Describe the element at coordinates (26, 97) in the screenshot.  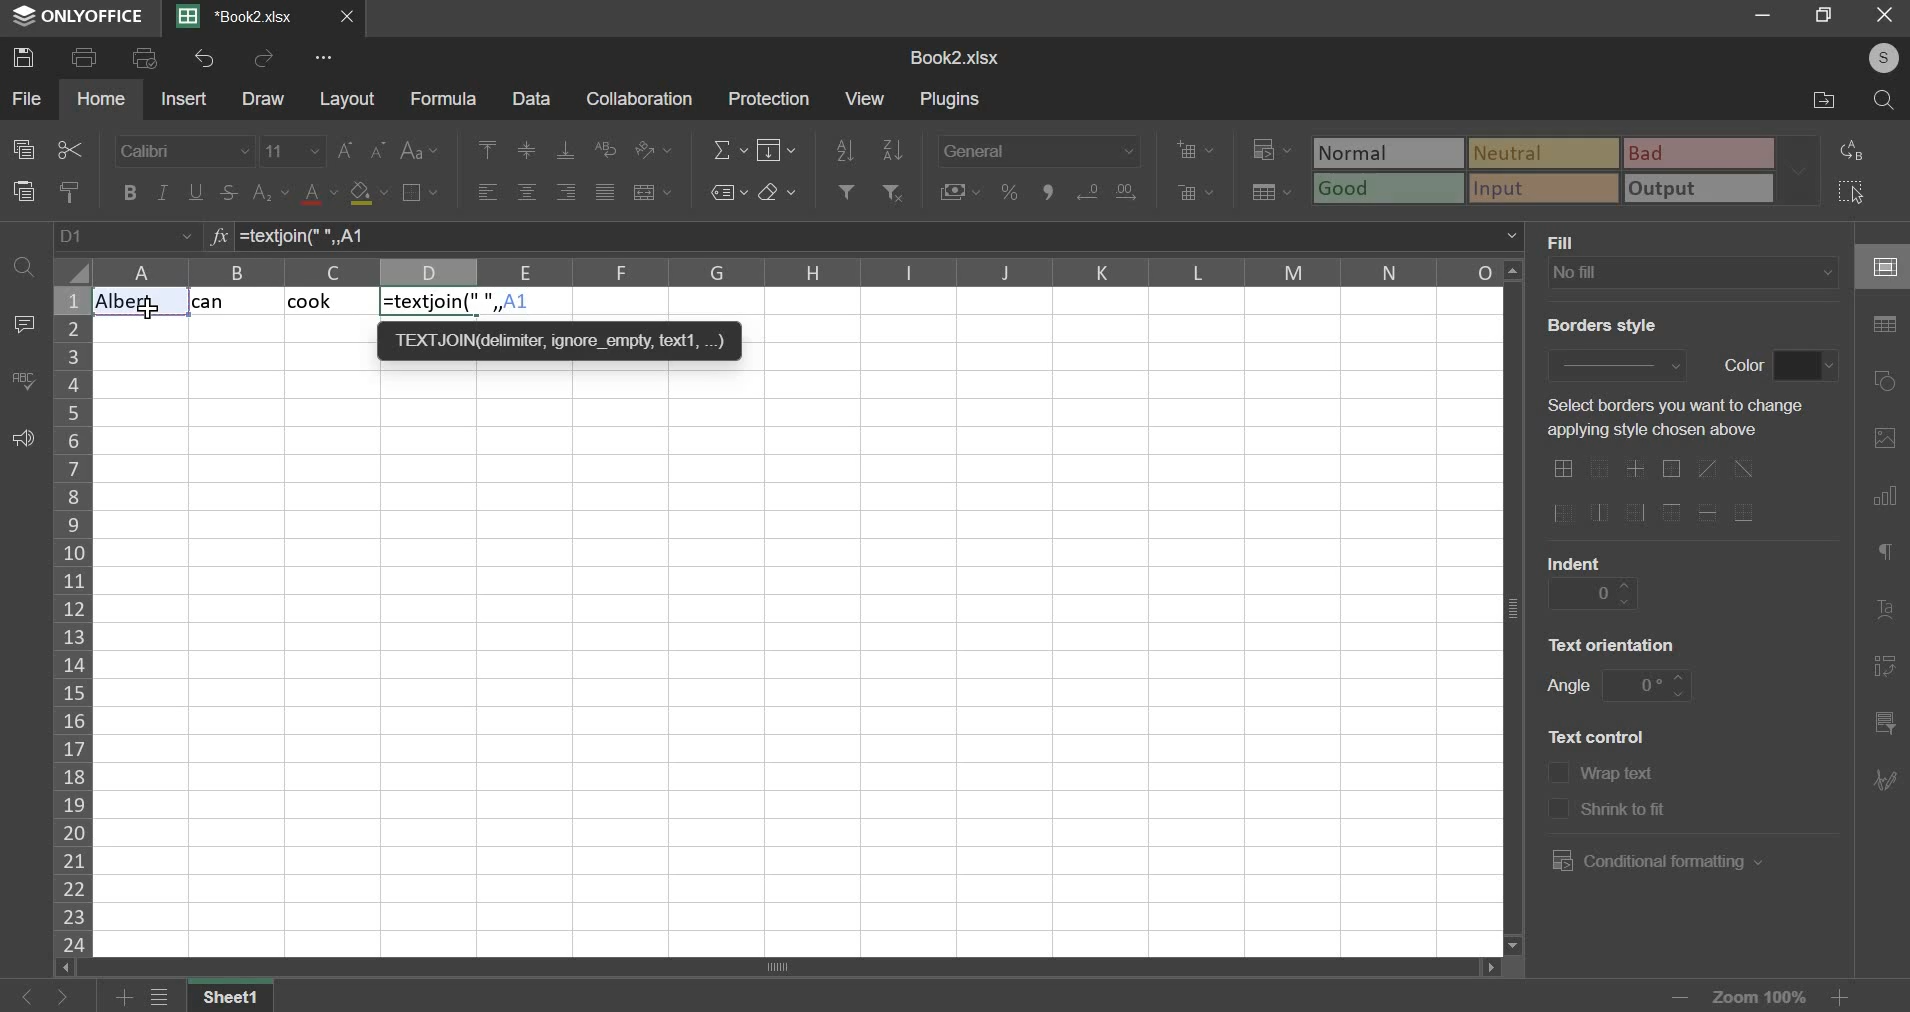
I see `file` at that location.